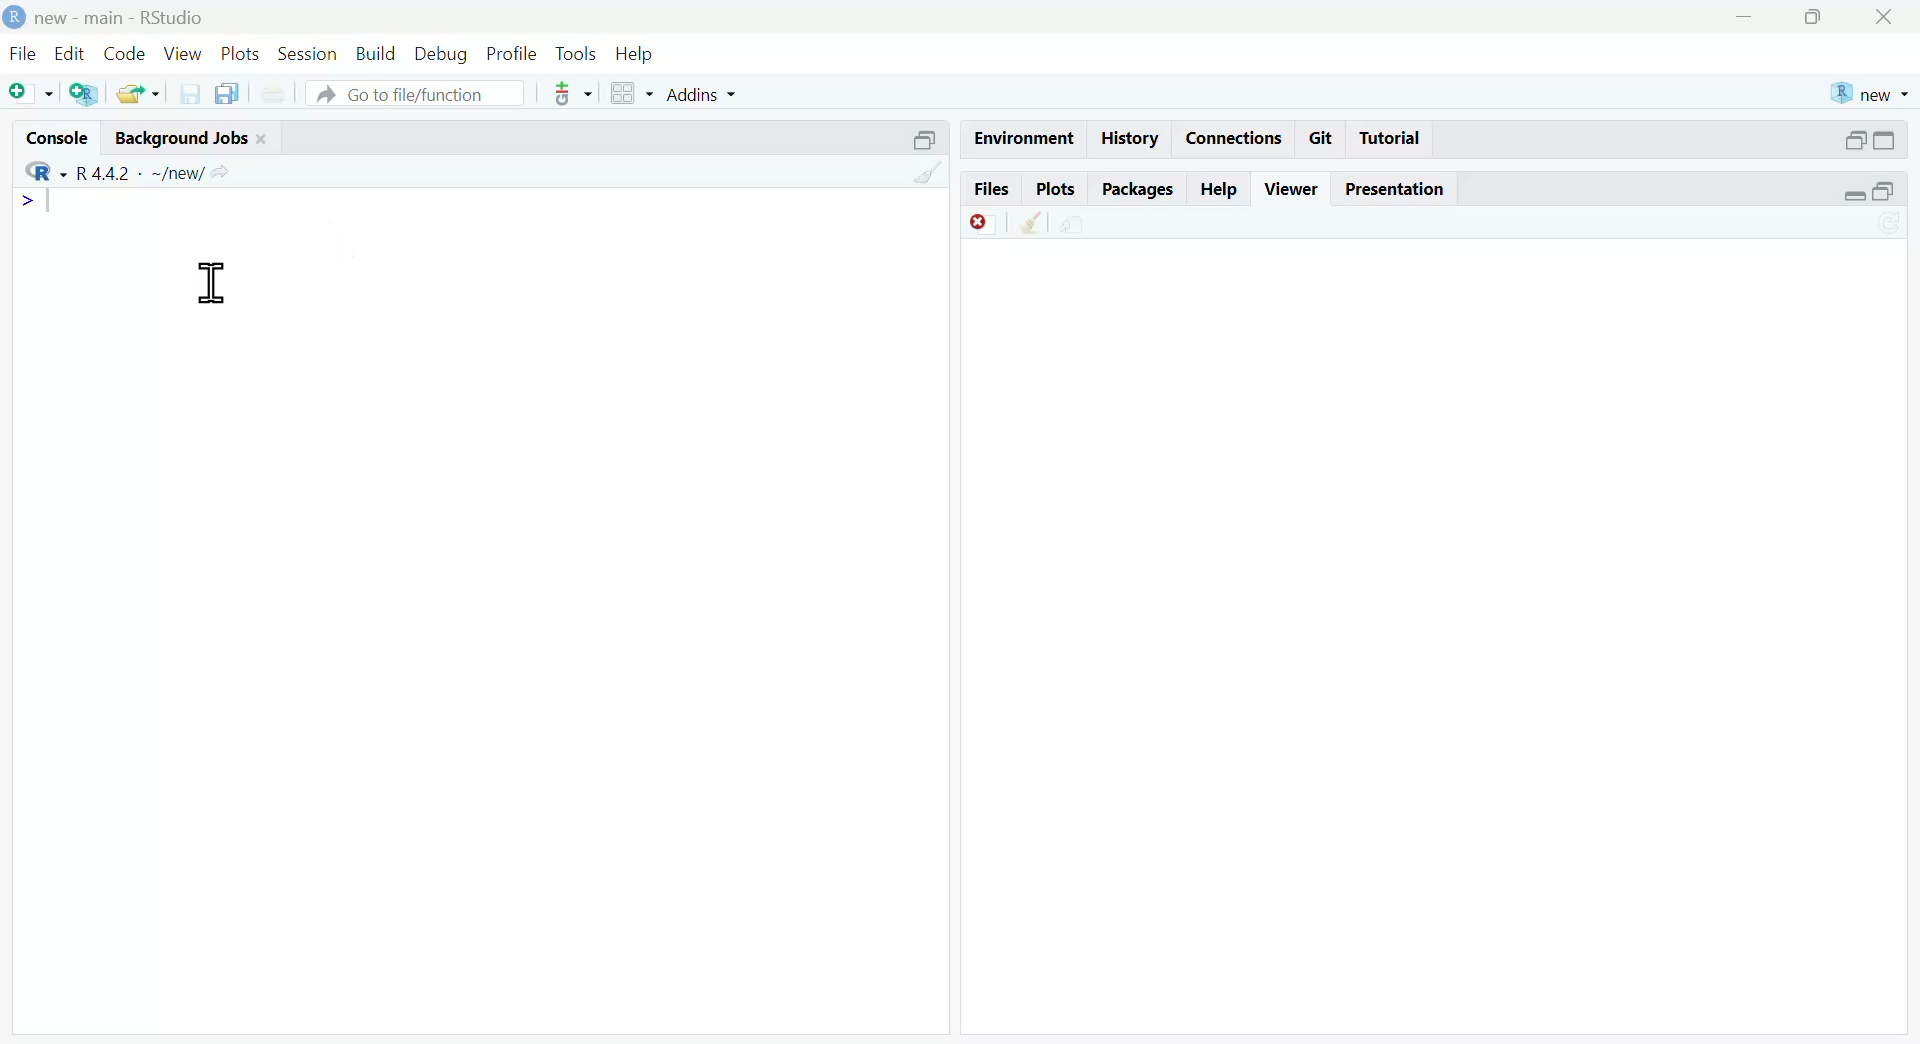  What do you see at coordinates (307, 52) in the screenshot?
I see `Session` at bounding box center [307, 52].